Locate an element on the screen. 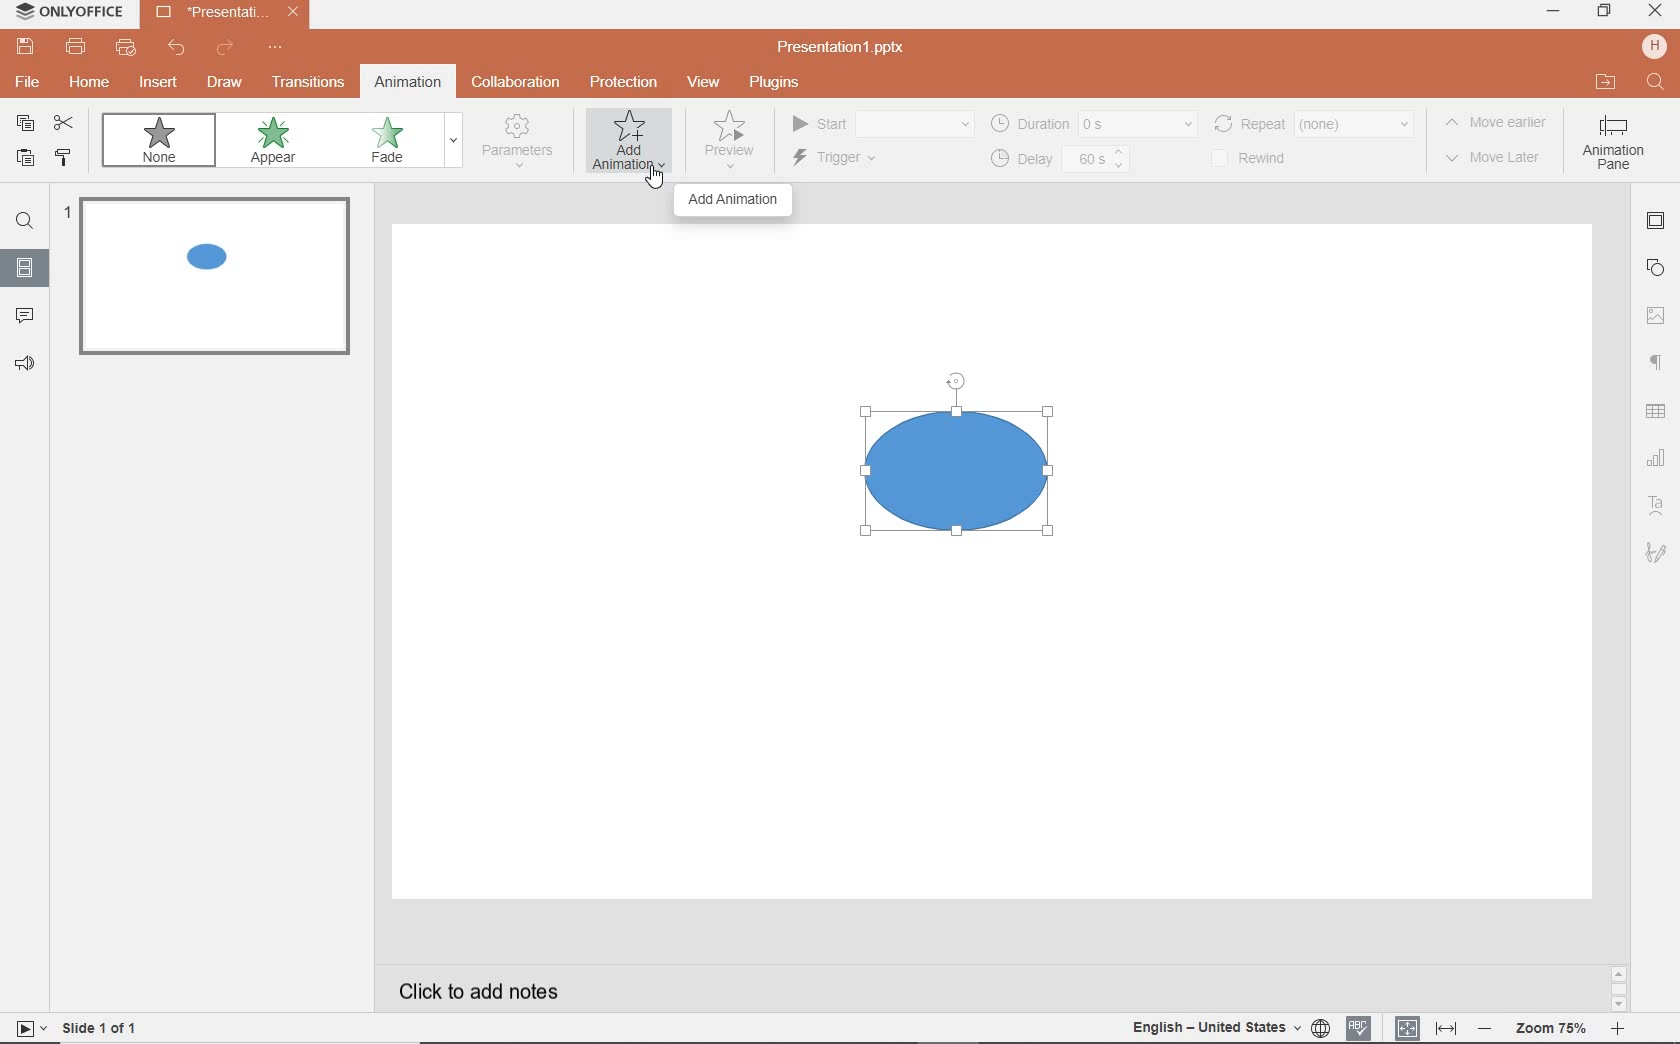 This screenshot has width=1680, height=1044. transitions is located at coordinates (308, 84).